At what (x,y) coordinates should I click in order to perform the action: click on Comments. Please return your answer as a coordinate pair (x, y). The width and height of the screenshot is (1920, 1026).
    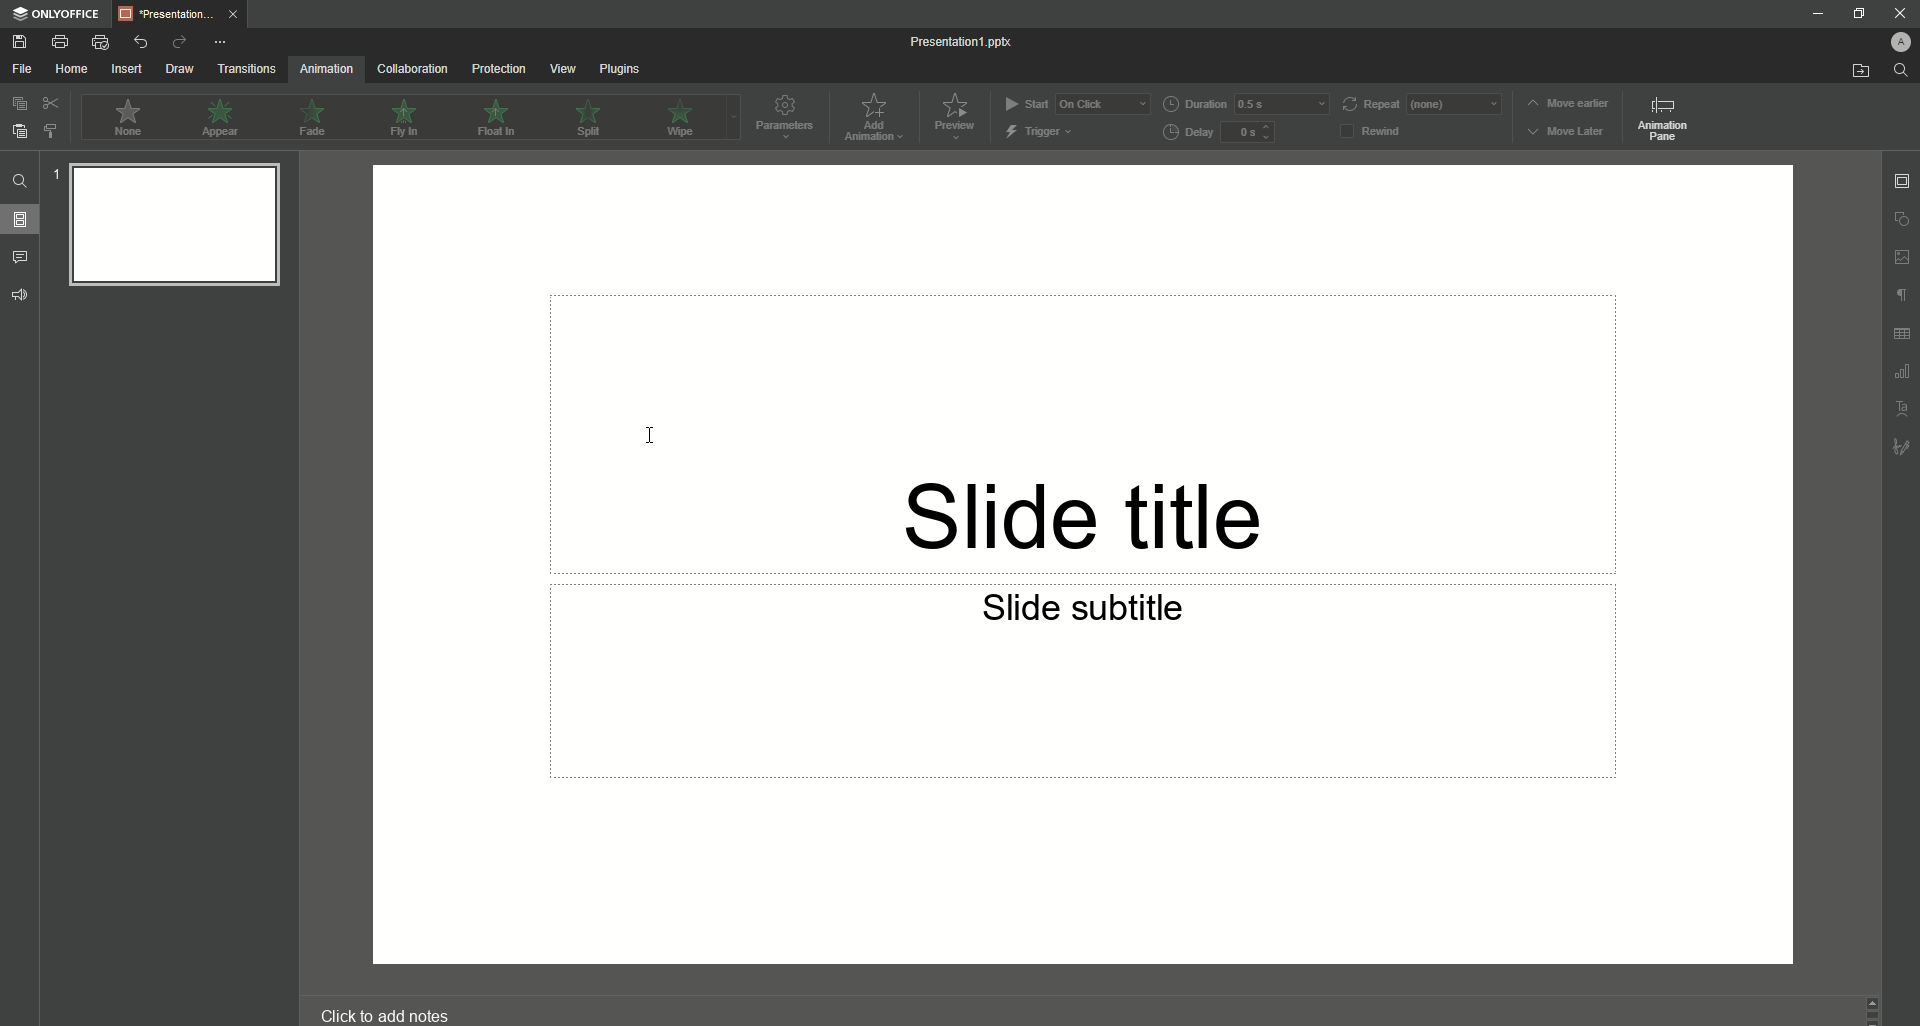
    Looking at the image, I should click on (21, 256).